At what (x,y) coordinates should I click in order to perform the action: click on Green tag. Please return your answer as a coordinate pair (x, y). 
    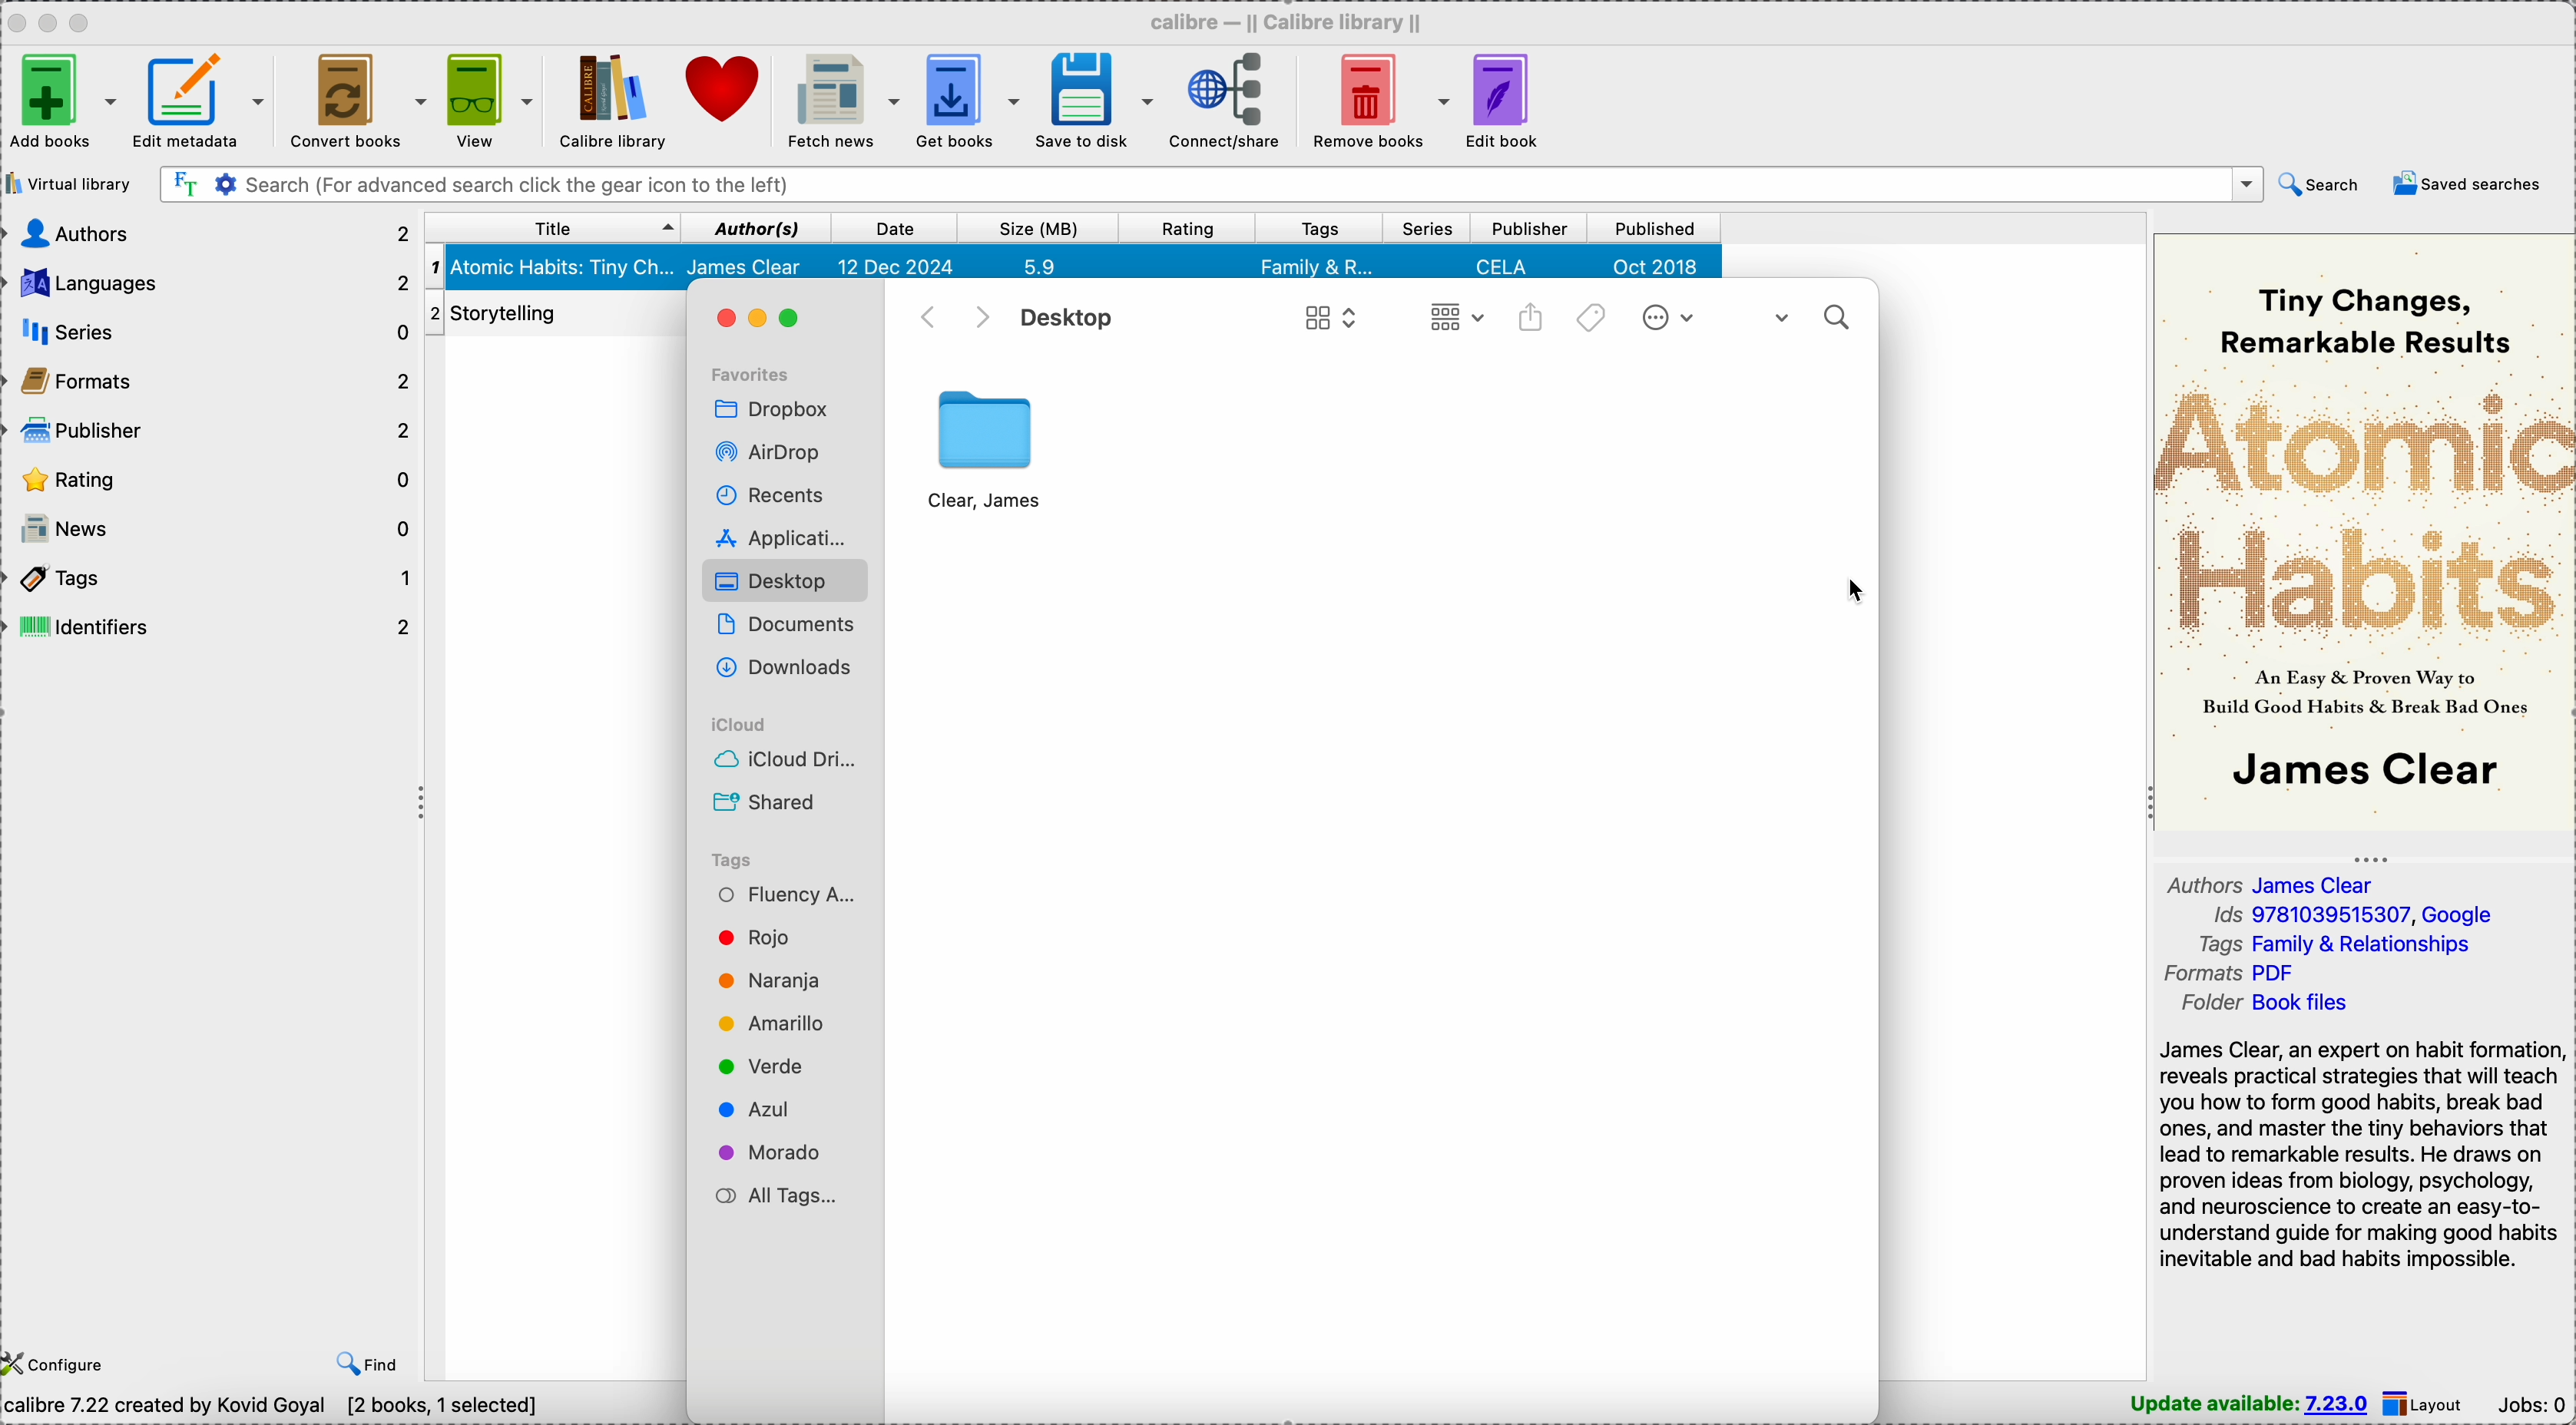
    Looking at the image, I should click on (761, 1064).